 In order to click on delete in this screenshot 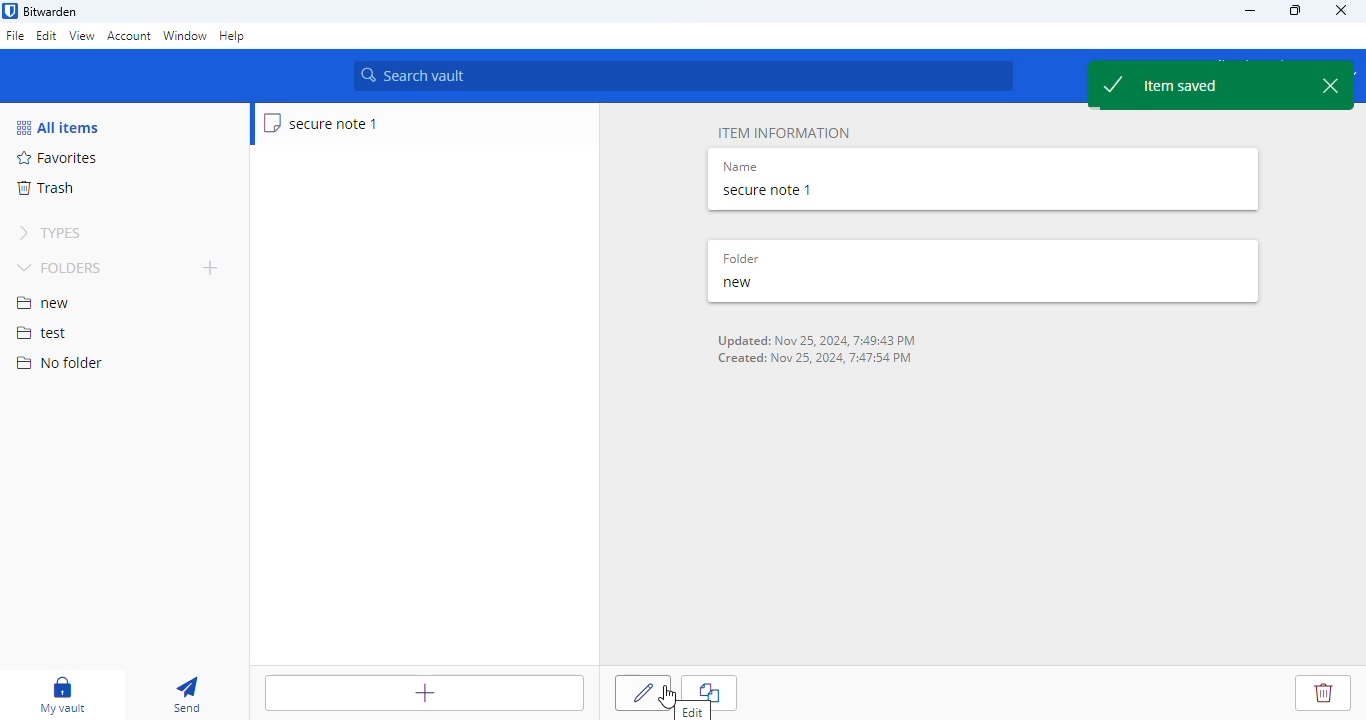, I will do `click(1323, 693)`.